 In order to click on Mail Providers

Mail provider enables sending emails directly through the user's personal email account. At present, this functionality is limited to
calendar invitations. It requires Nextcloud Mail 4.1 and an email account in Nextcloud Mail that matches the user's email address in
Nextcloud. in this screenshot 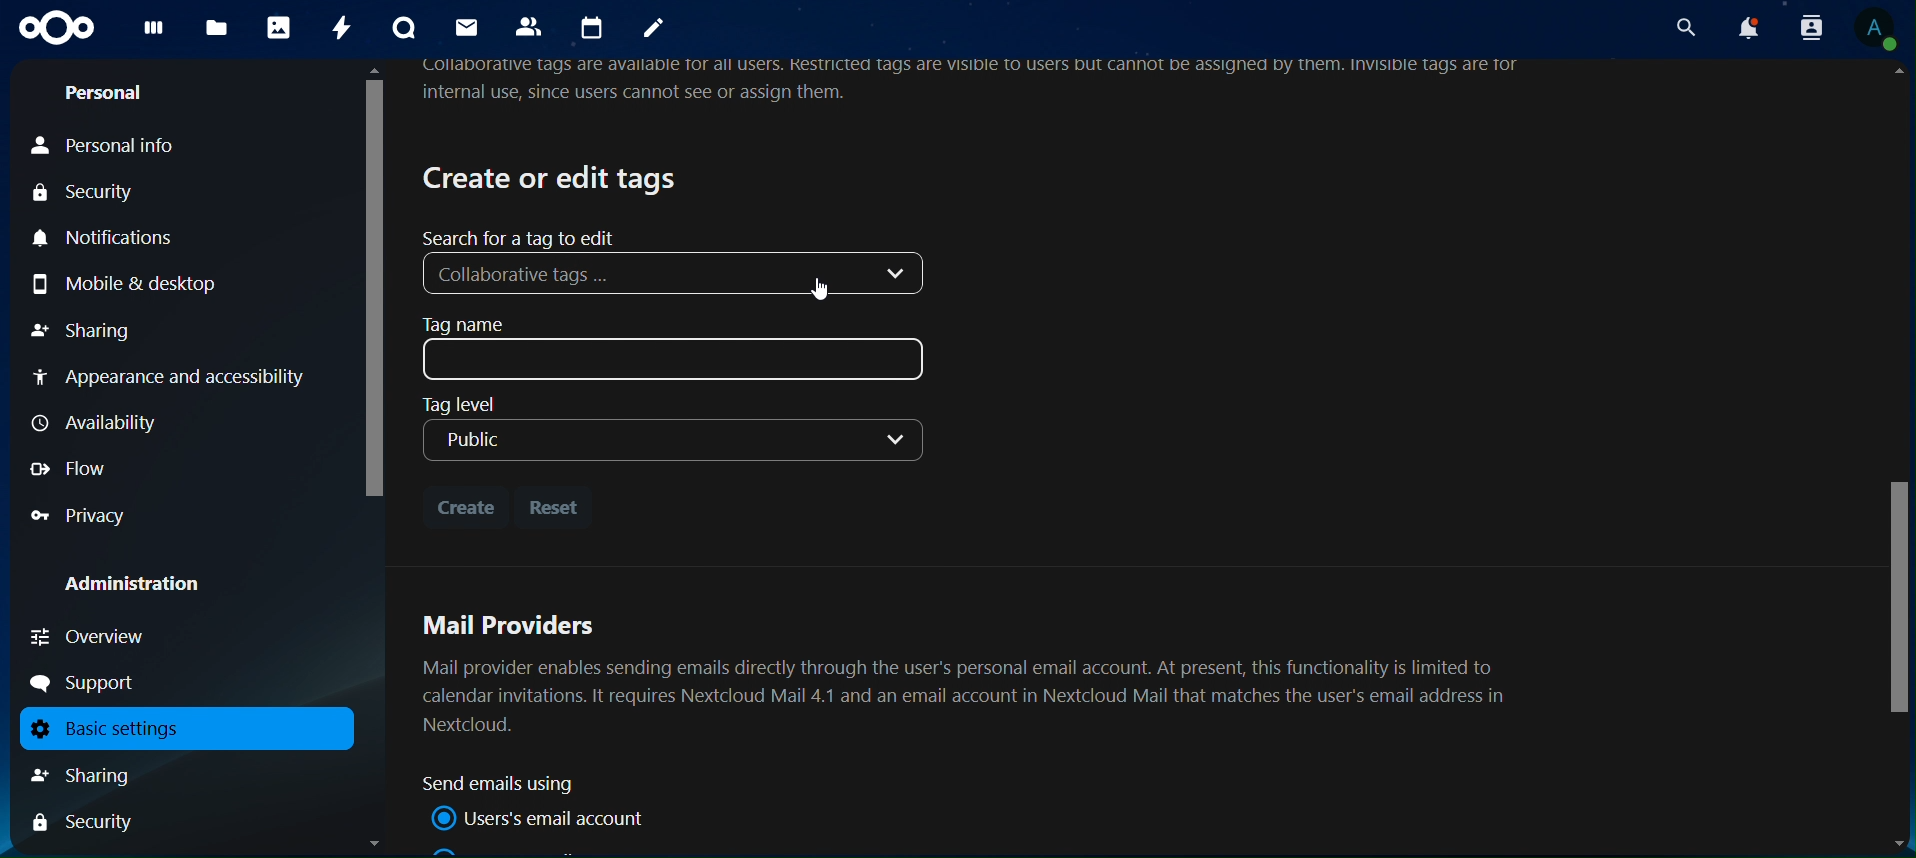, I will do `click(972, 671)`.